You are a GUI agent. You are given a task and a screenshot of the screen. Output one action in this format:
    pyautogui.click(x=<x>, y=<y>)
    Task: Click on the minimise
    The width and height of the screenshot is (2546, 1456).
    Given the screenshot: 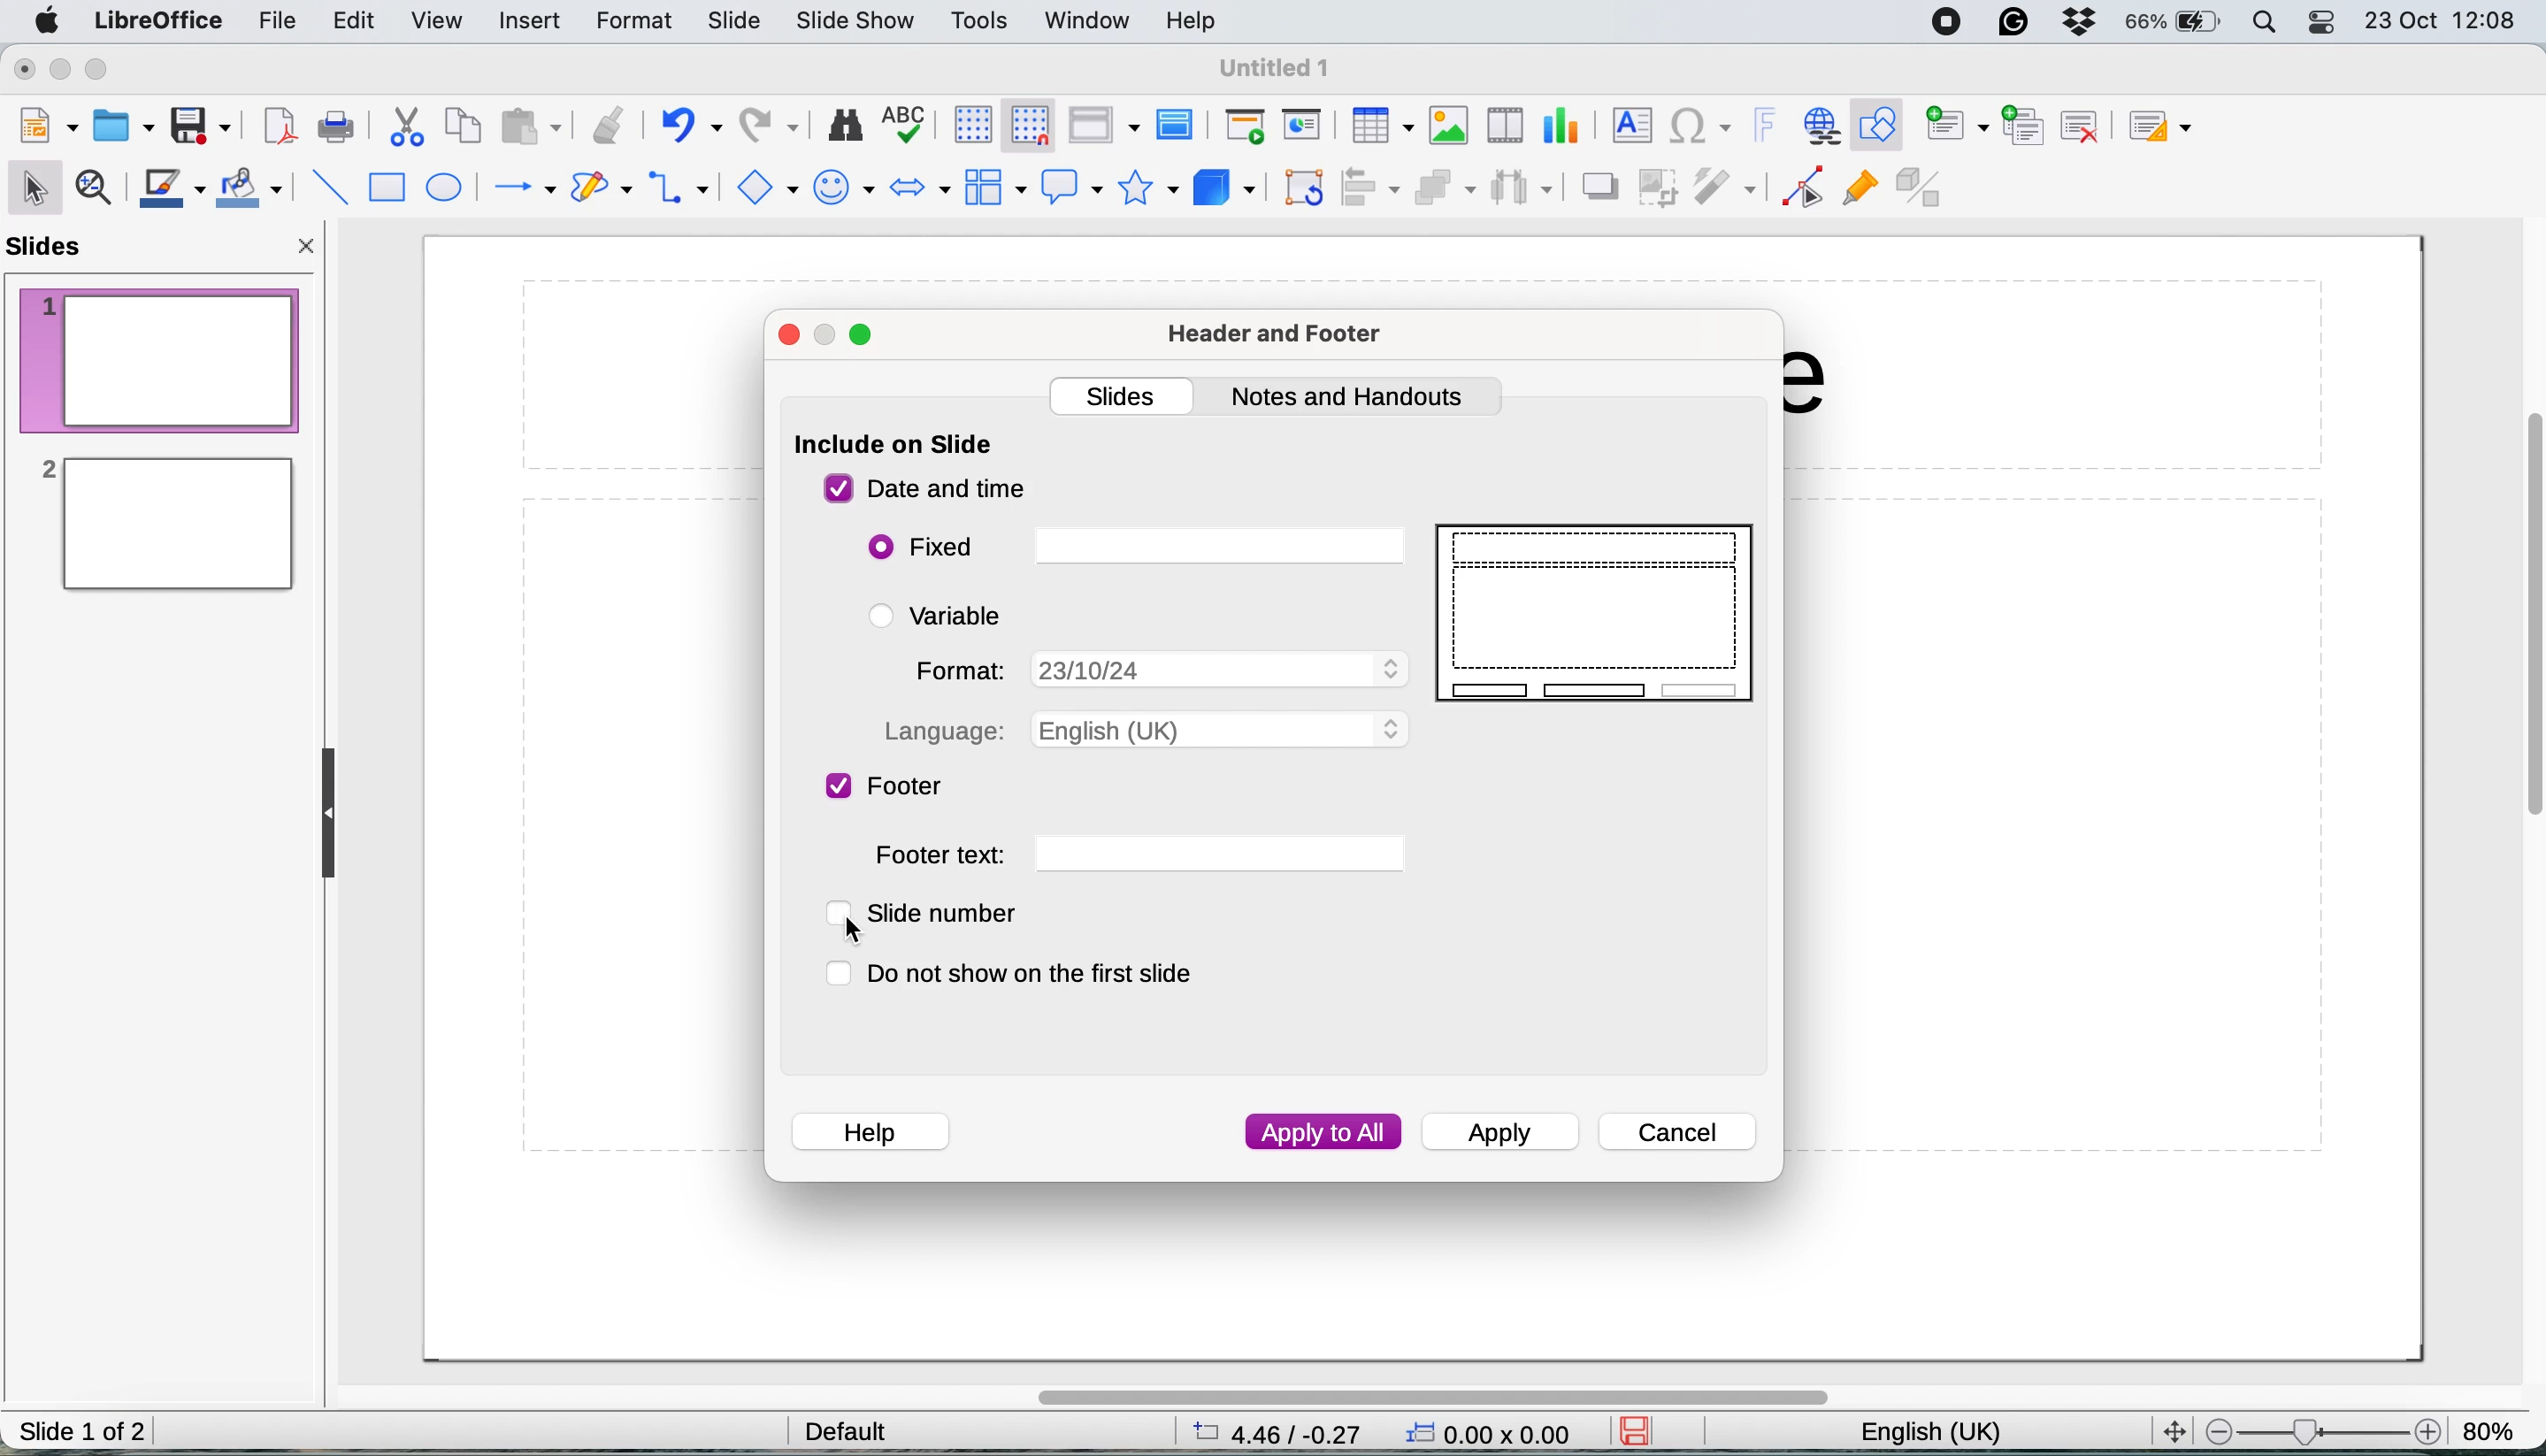 What is the action you would take?
    pyautogui.click(x=63, y=71)
    